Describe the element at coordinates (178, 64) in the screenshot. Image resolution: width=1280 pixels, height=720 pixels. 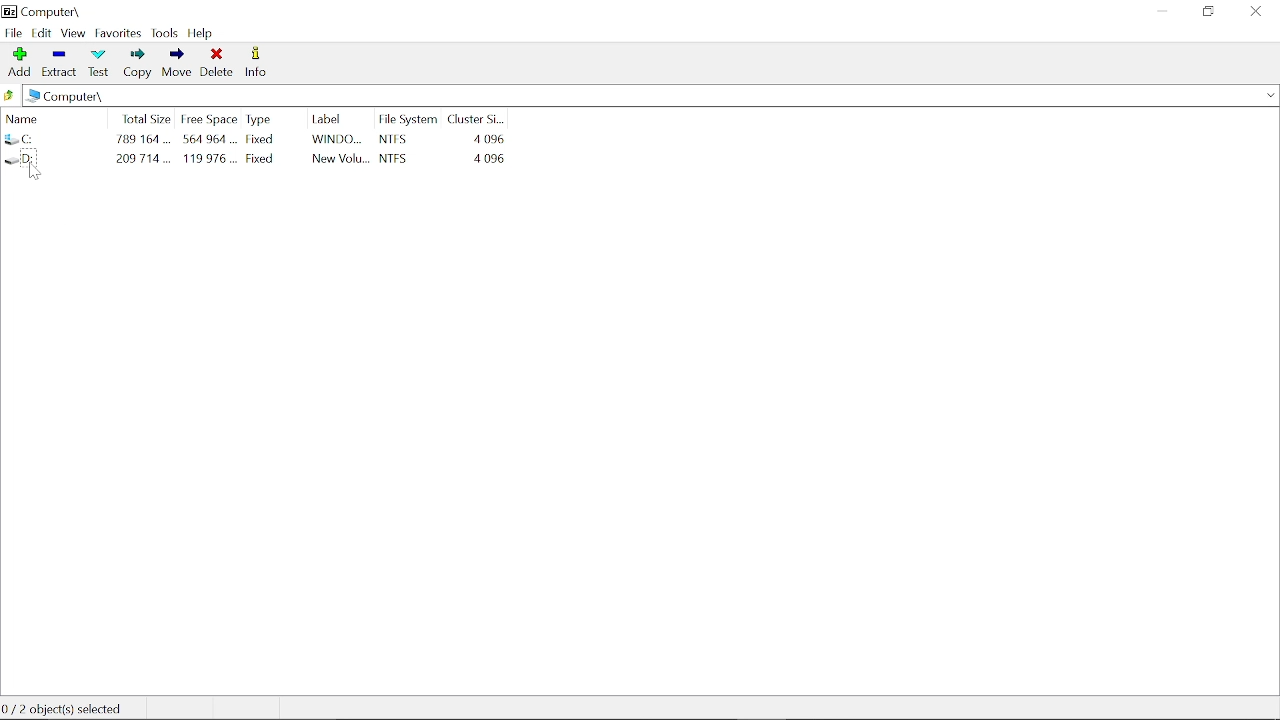
I see `move` at that location.